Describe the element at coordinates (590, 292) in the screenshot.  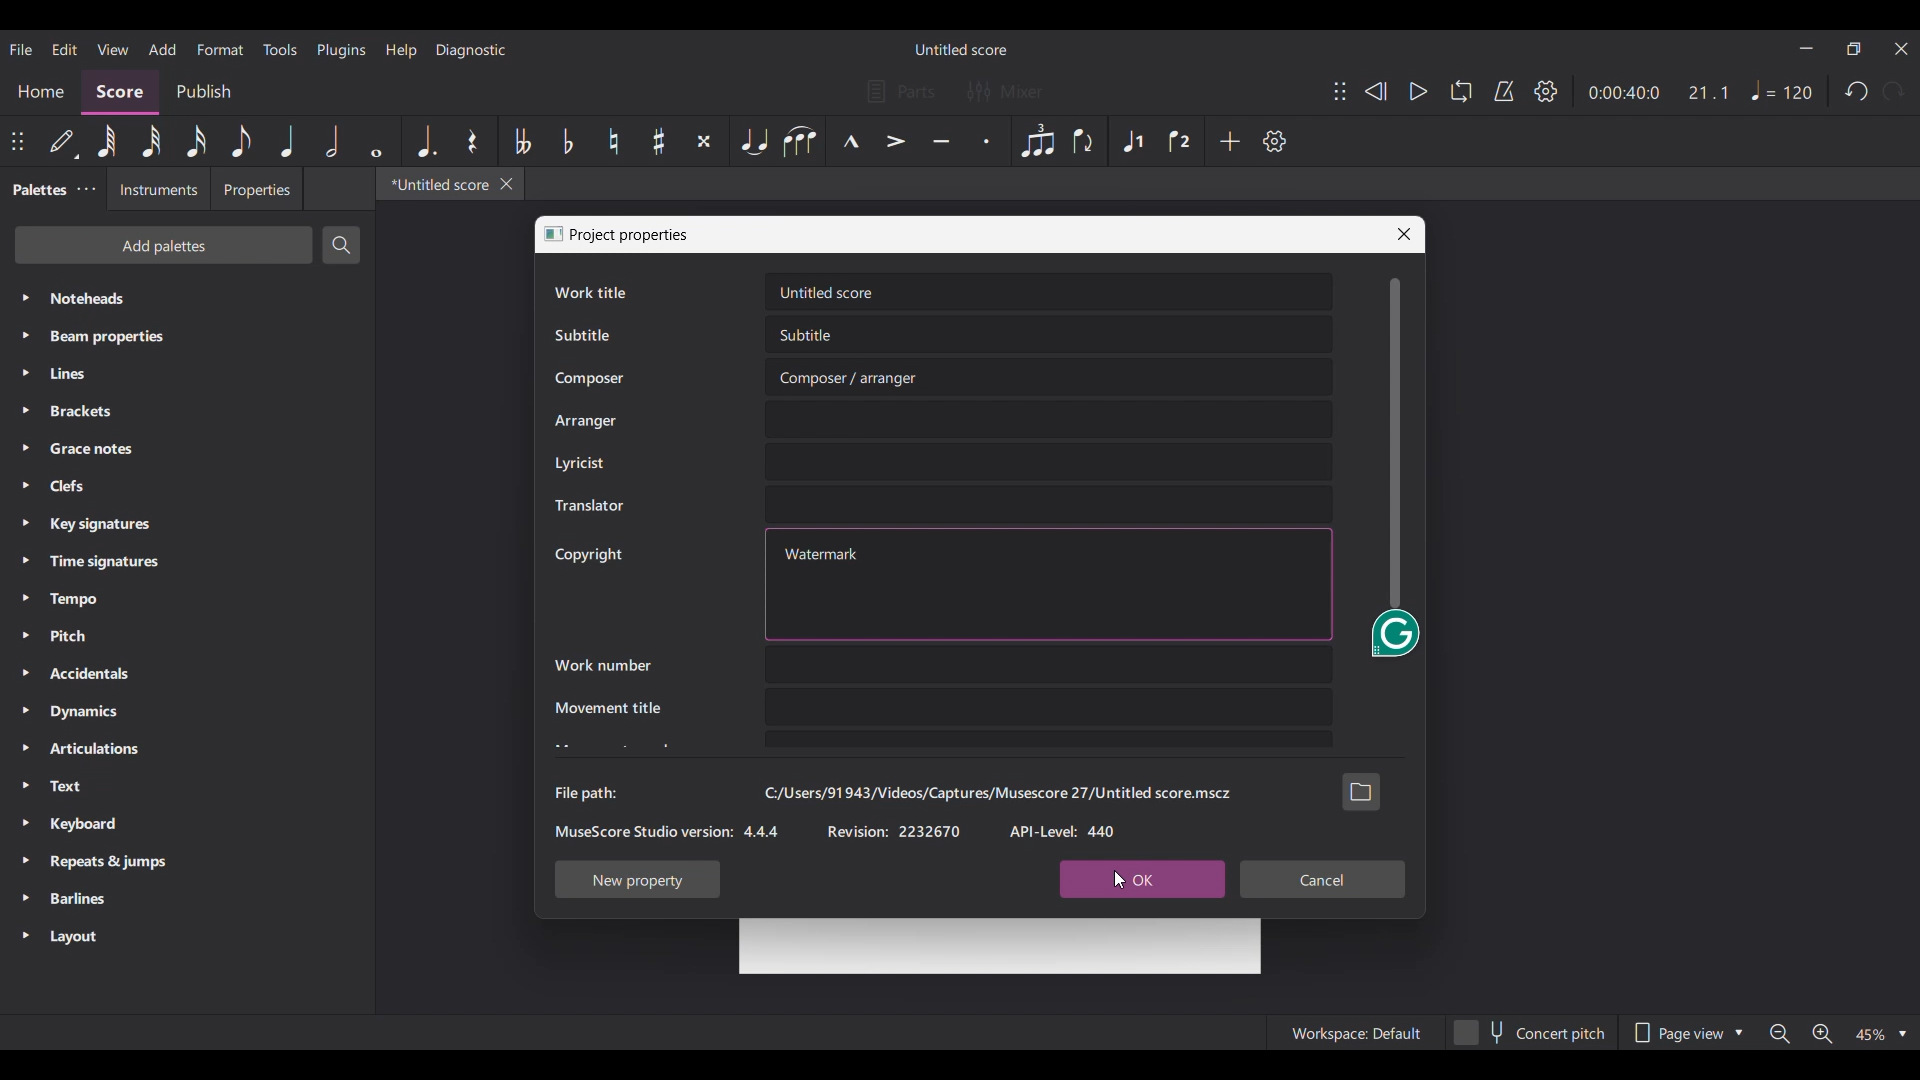
I see `Work title` at that location.